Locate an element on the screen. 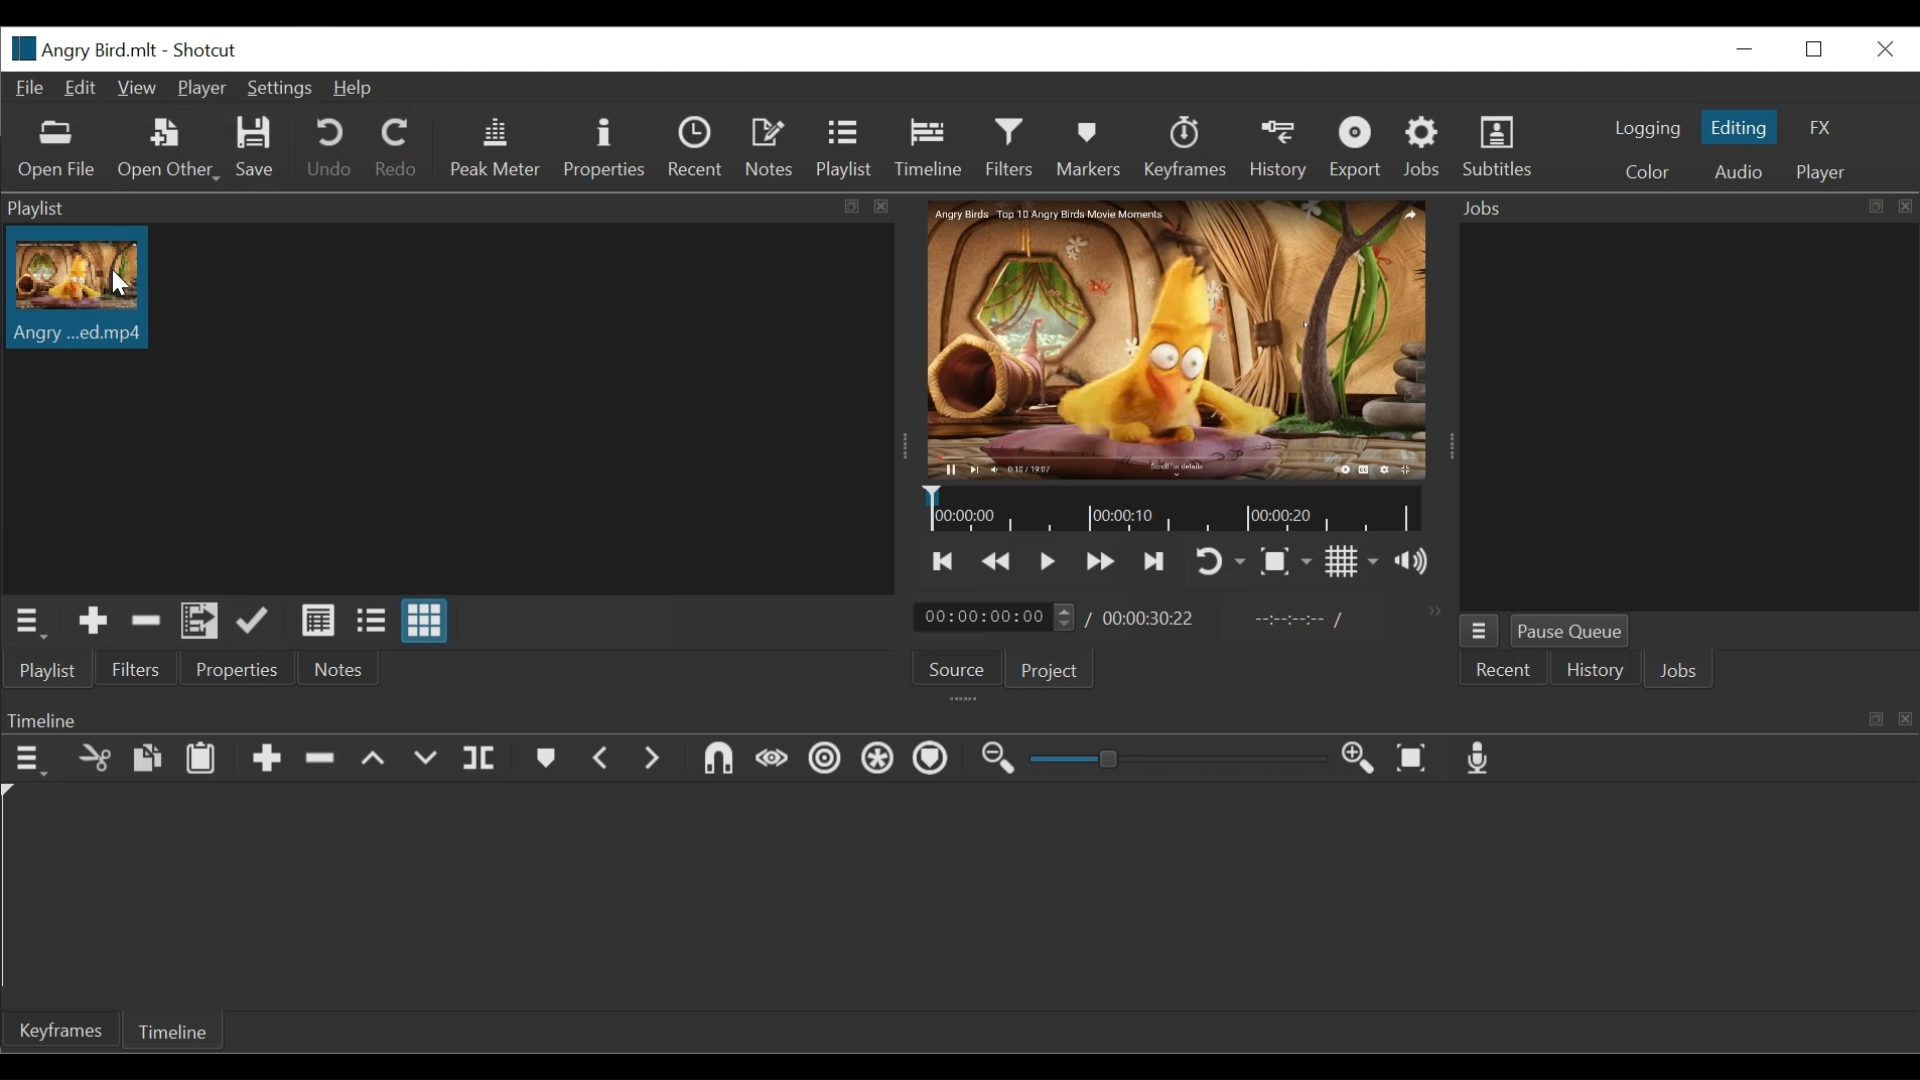 The height and width of the screenshot is (1080, 1920). Overwrite is located at coordinates (427, 762).